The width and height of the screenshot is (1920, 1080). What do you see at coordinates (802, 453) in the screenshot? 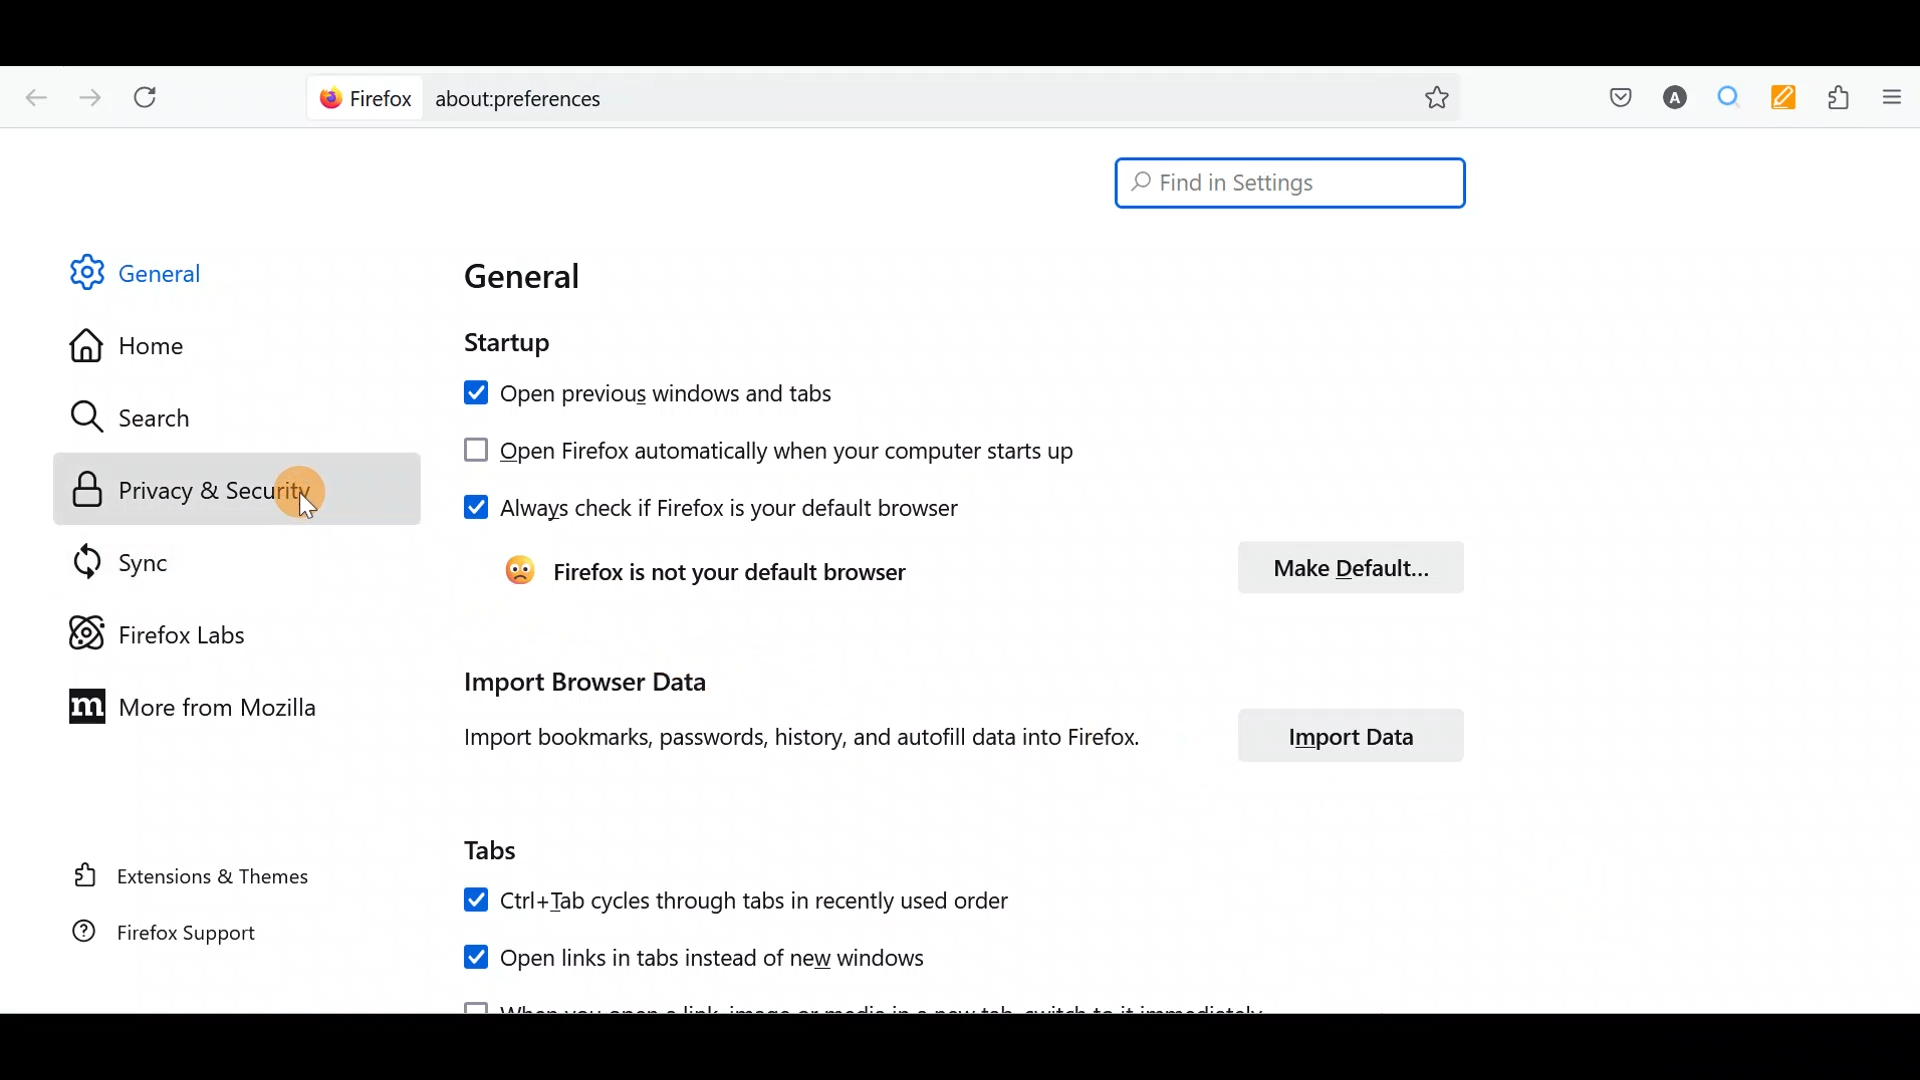
I see `Open Firefox automatically when your computer starts up` at bounding box center [802, 453].